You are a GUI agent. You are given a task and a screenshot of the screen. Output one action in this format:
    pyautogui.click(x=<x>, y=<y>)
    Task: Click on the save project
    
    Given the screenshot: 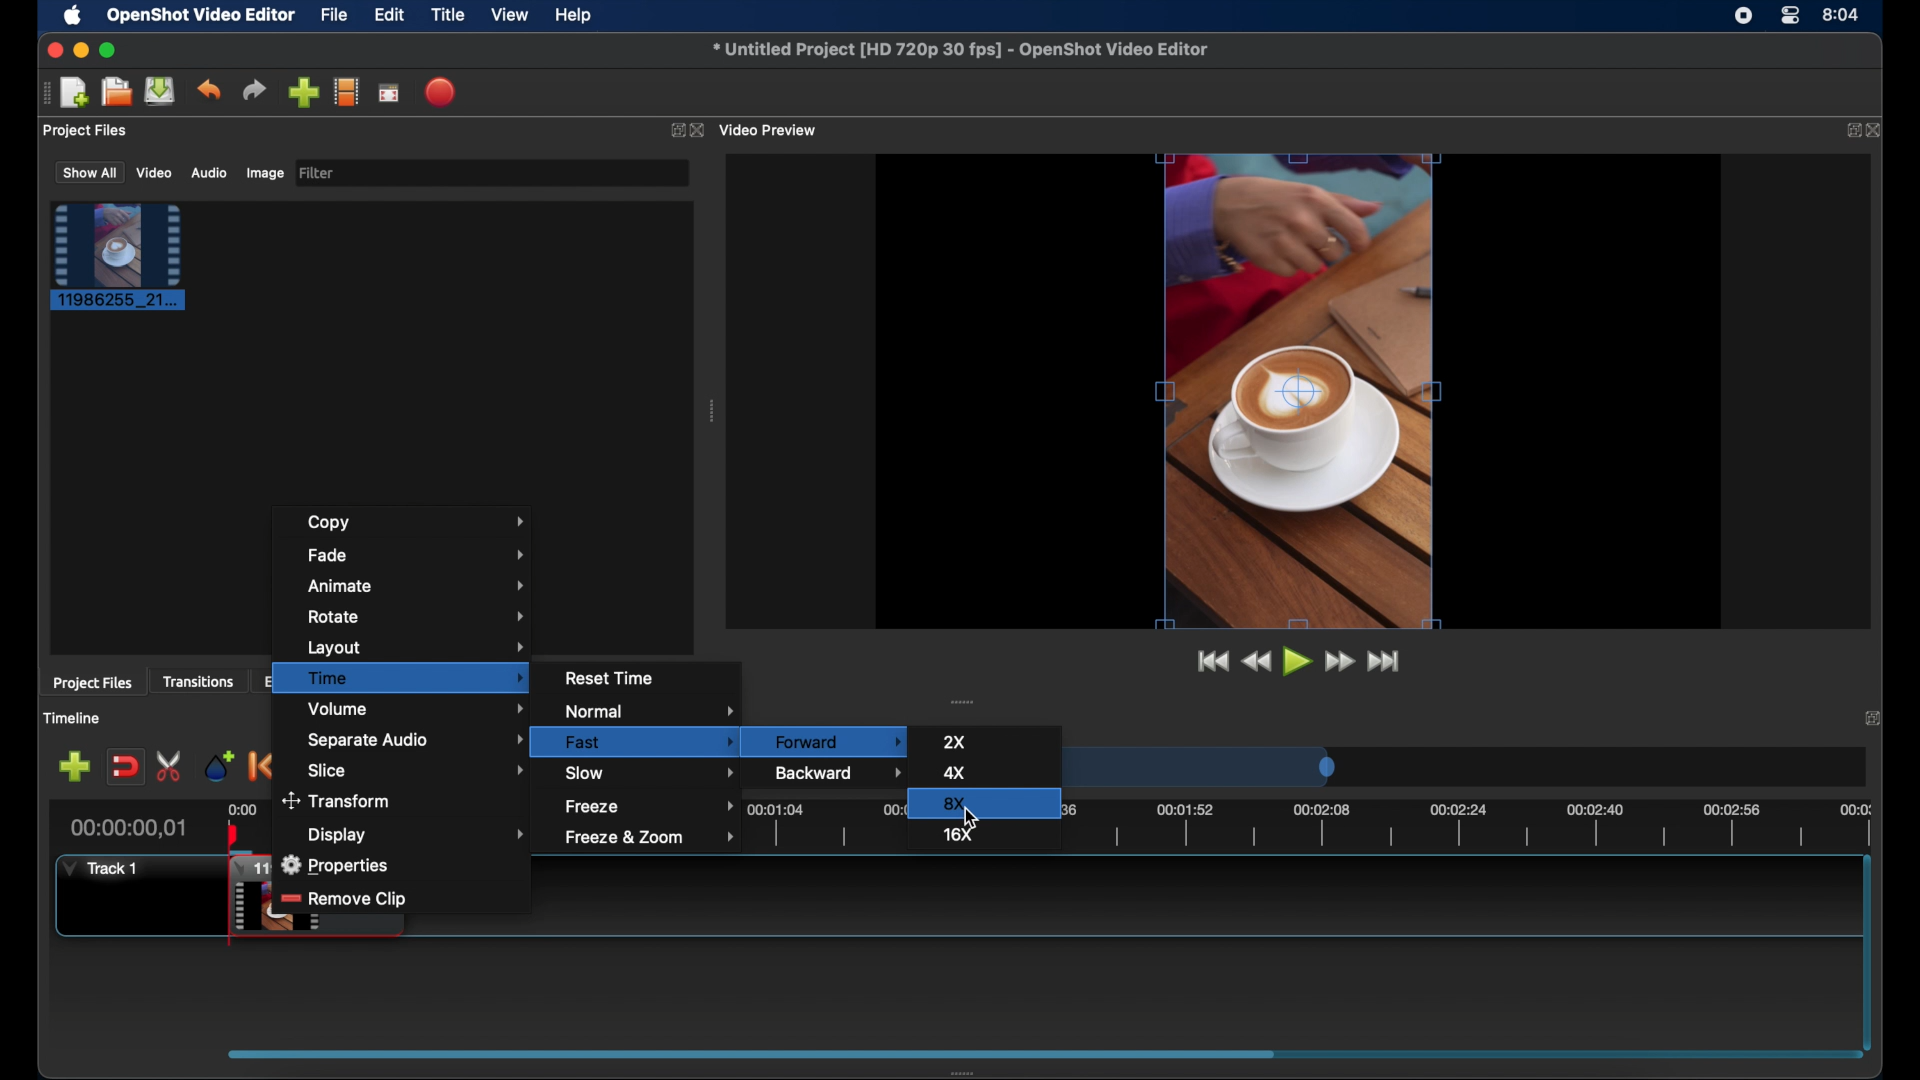 What is the action you would take?
    pyautogui.click(x=161, y=91)
    